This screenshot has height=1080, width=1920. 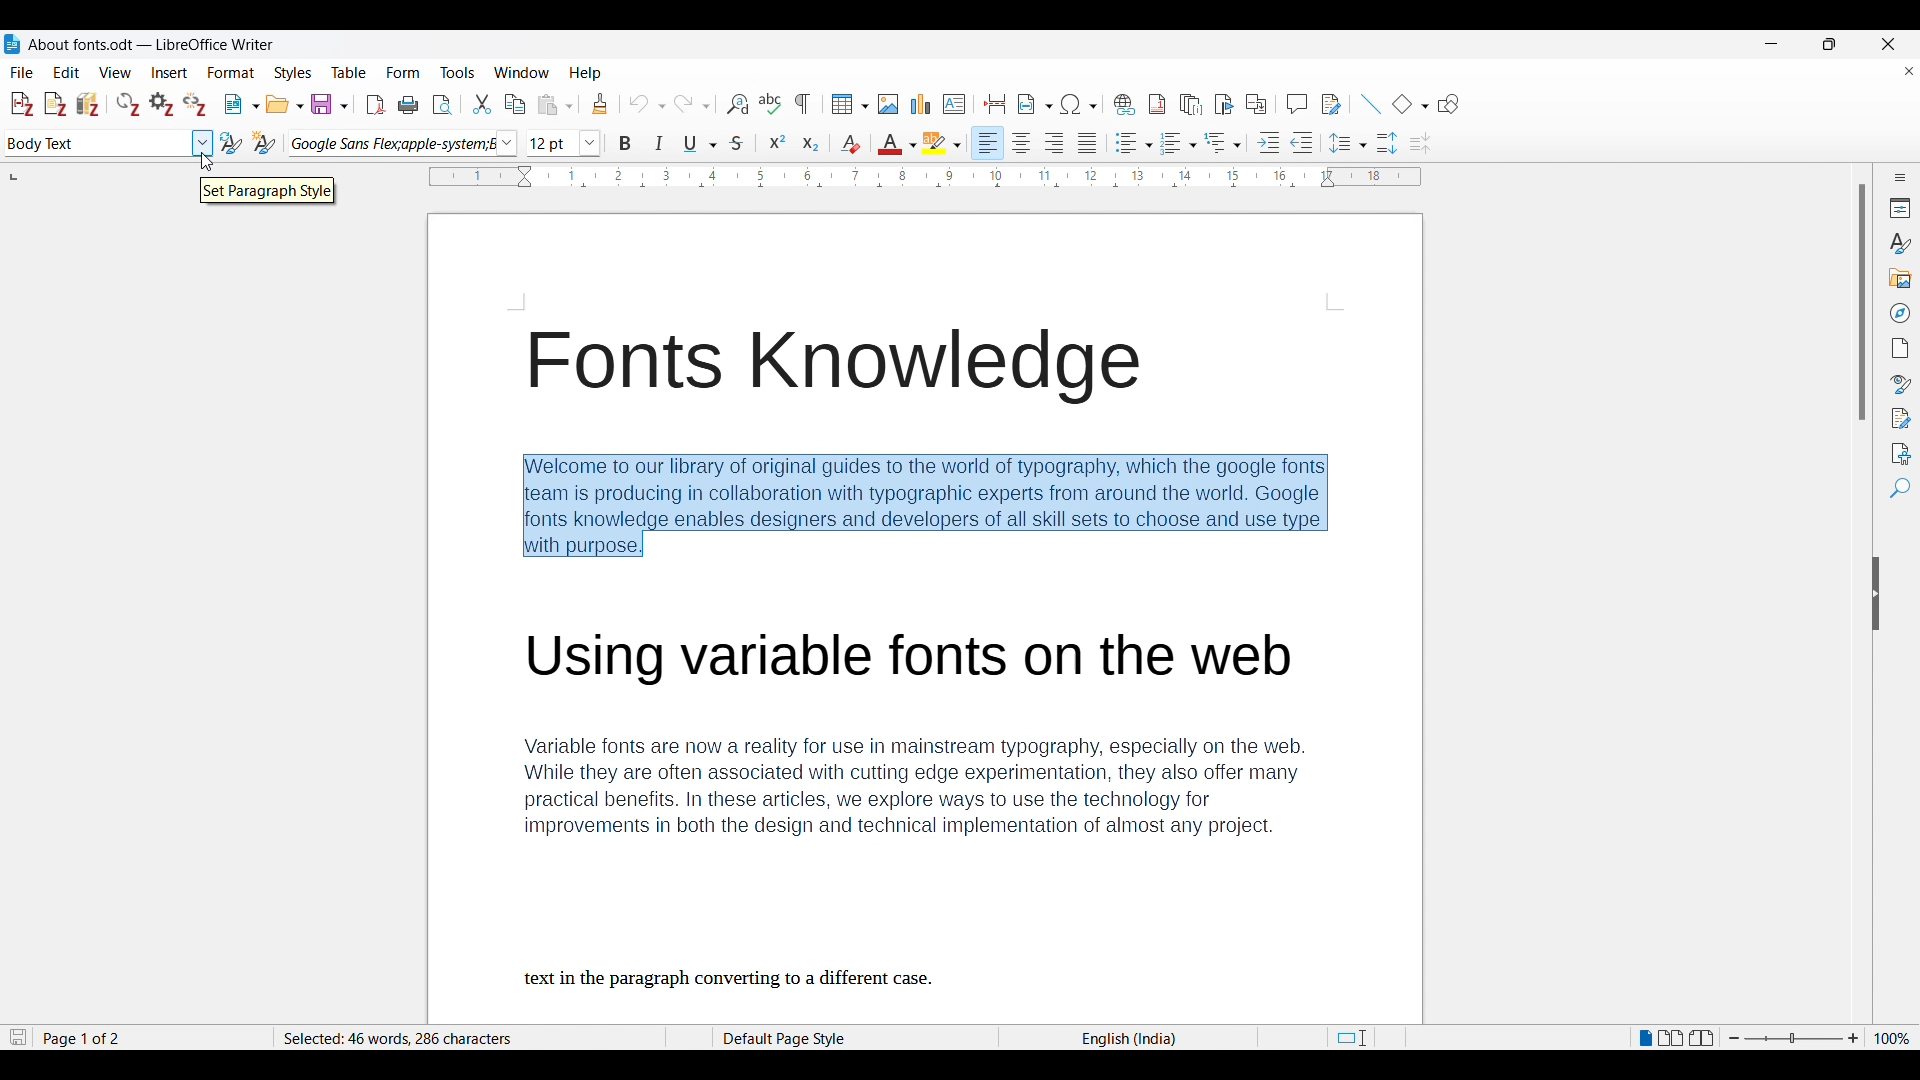 I want to click on Subscript, so click(x=811, y=143).